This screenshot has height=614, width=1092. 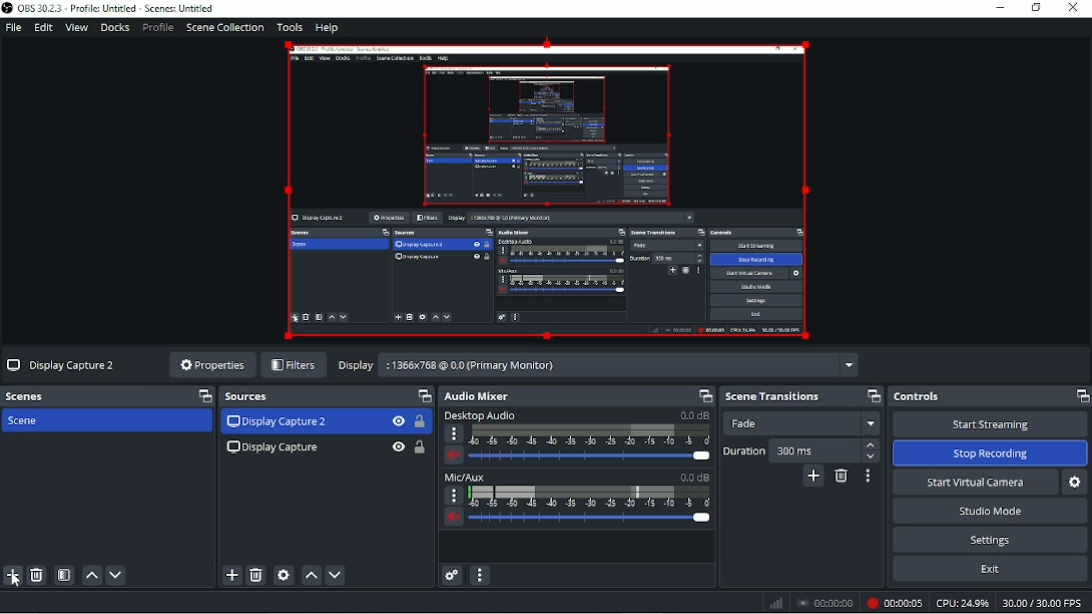 I want to click on Exit, so click(x=992, y=571).